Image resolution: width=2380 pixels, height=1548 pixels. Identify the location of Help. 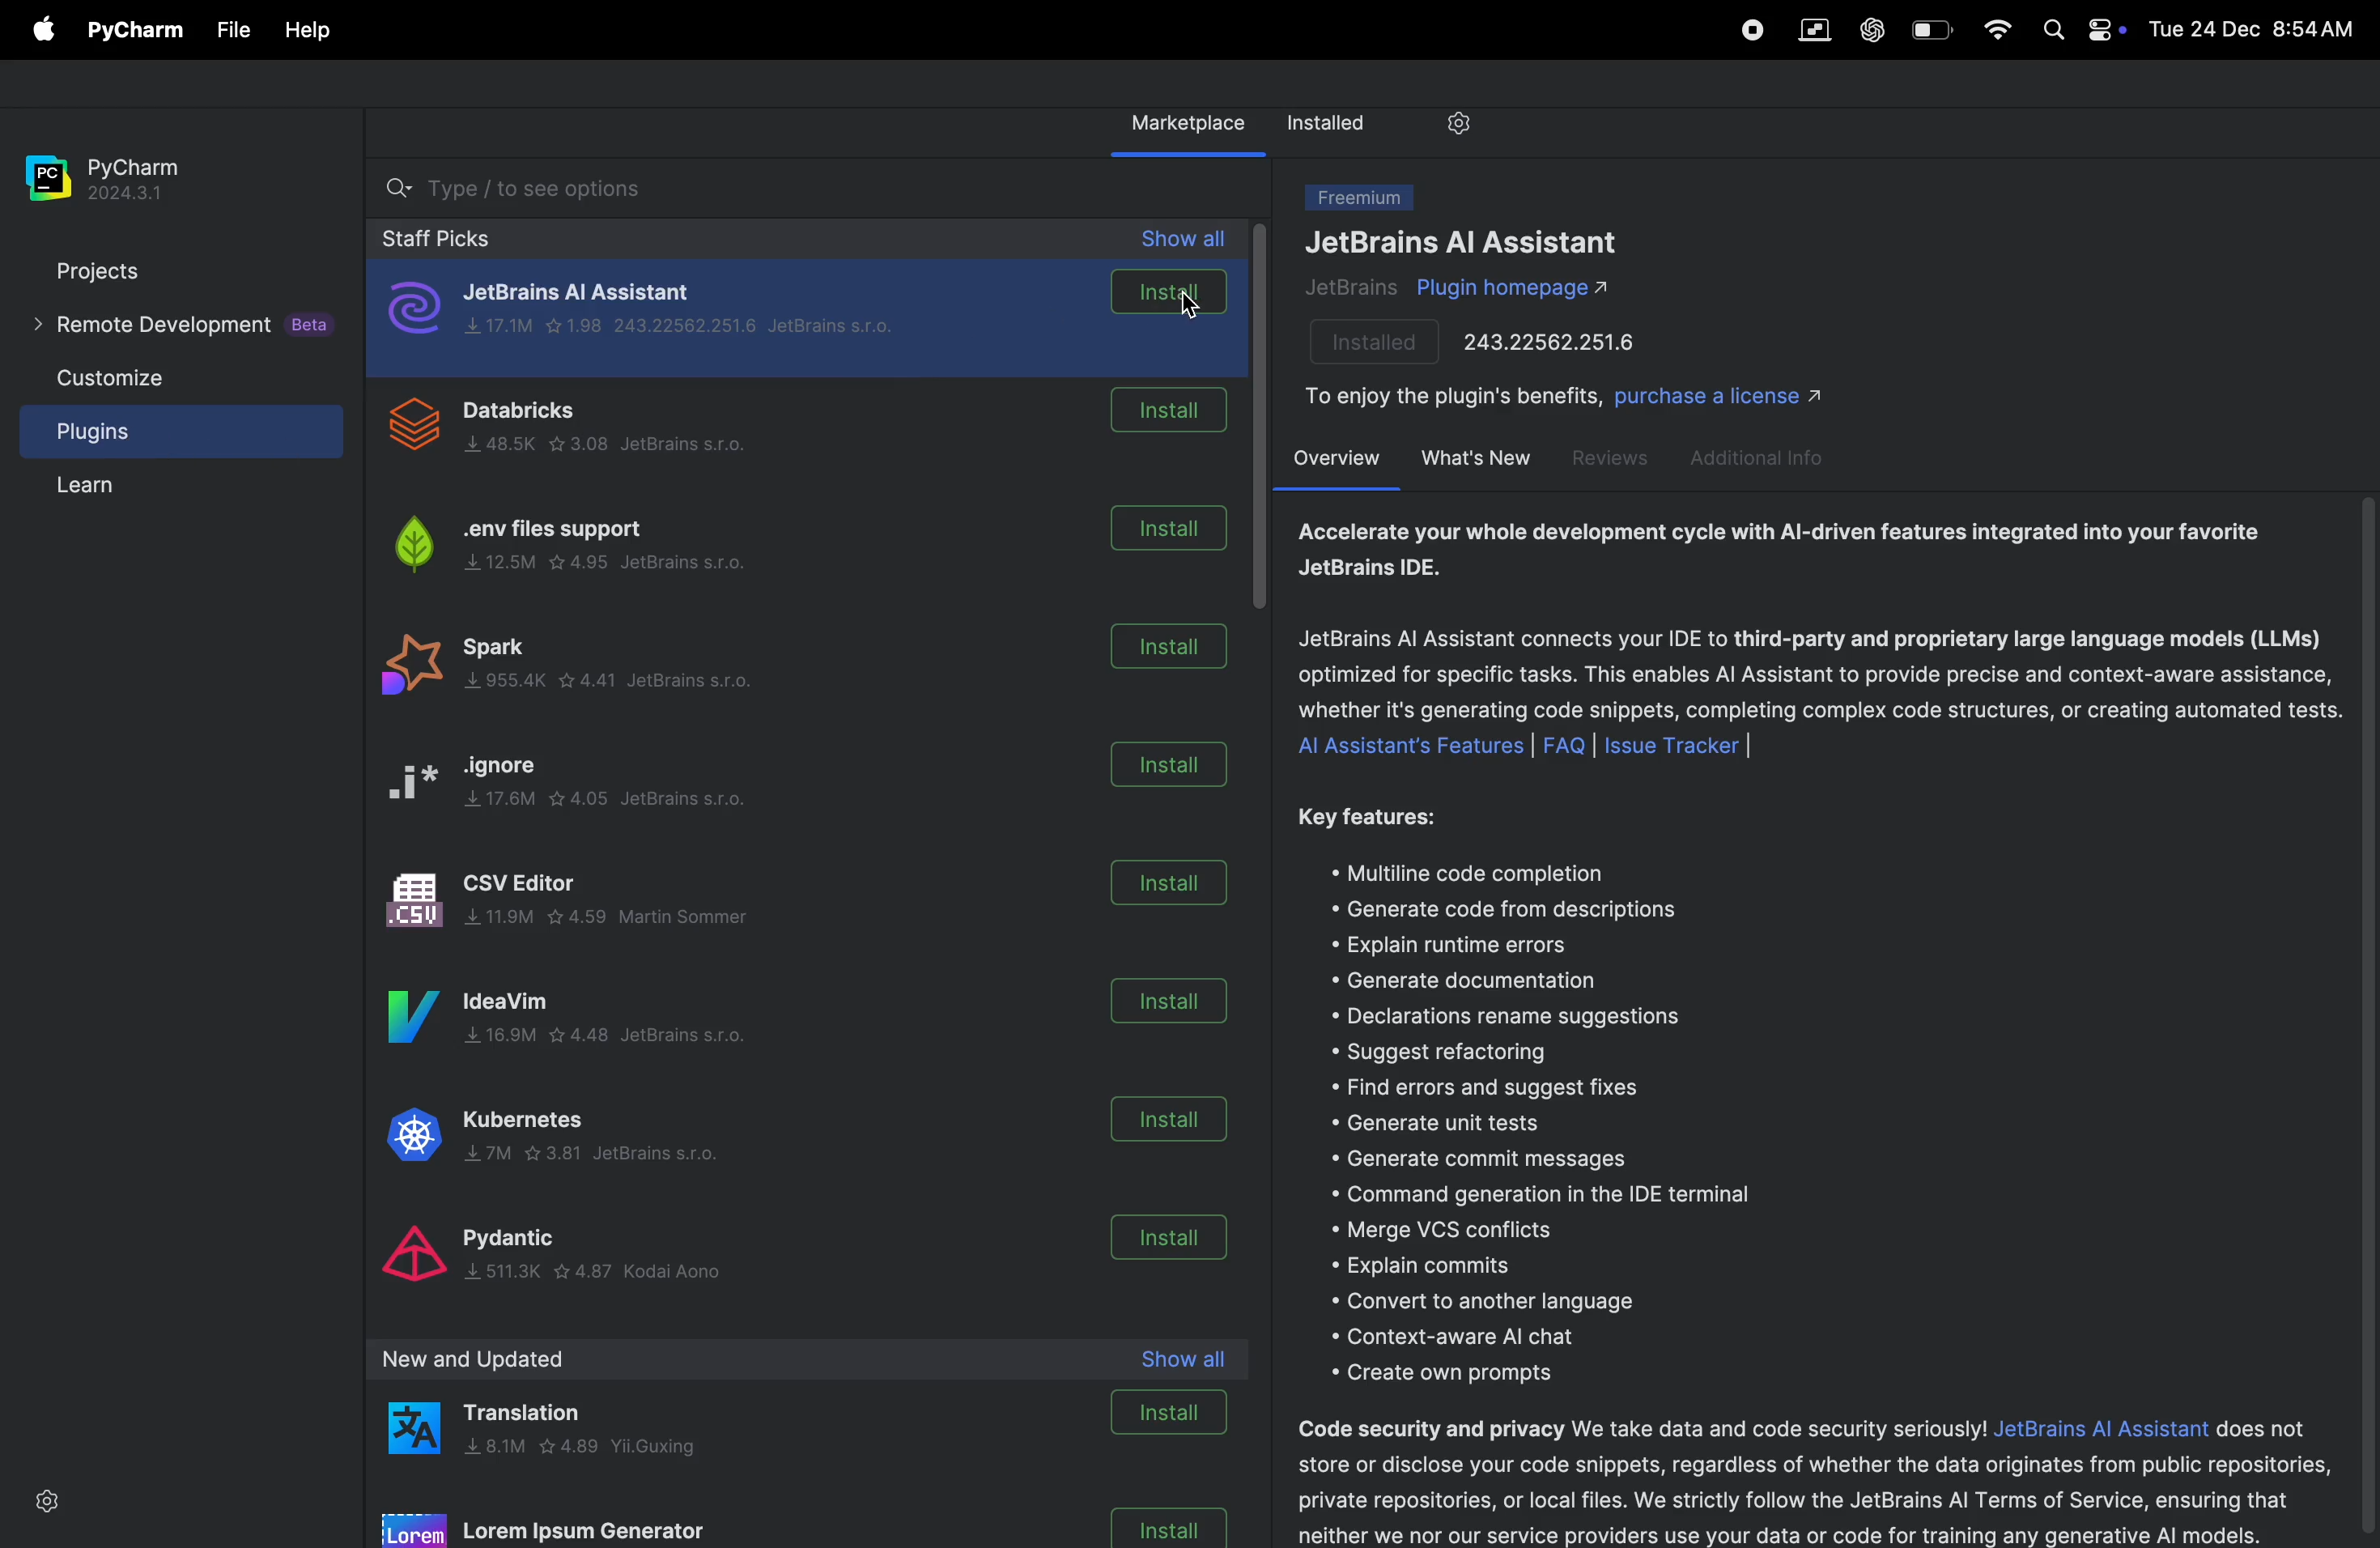
(308, 31).